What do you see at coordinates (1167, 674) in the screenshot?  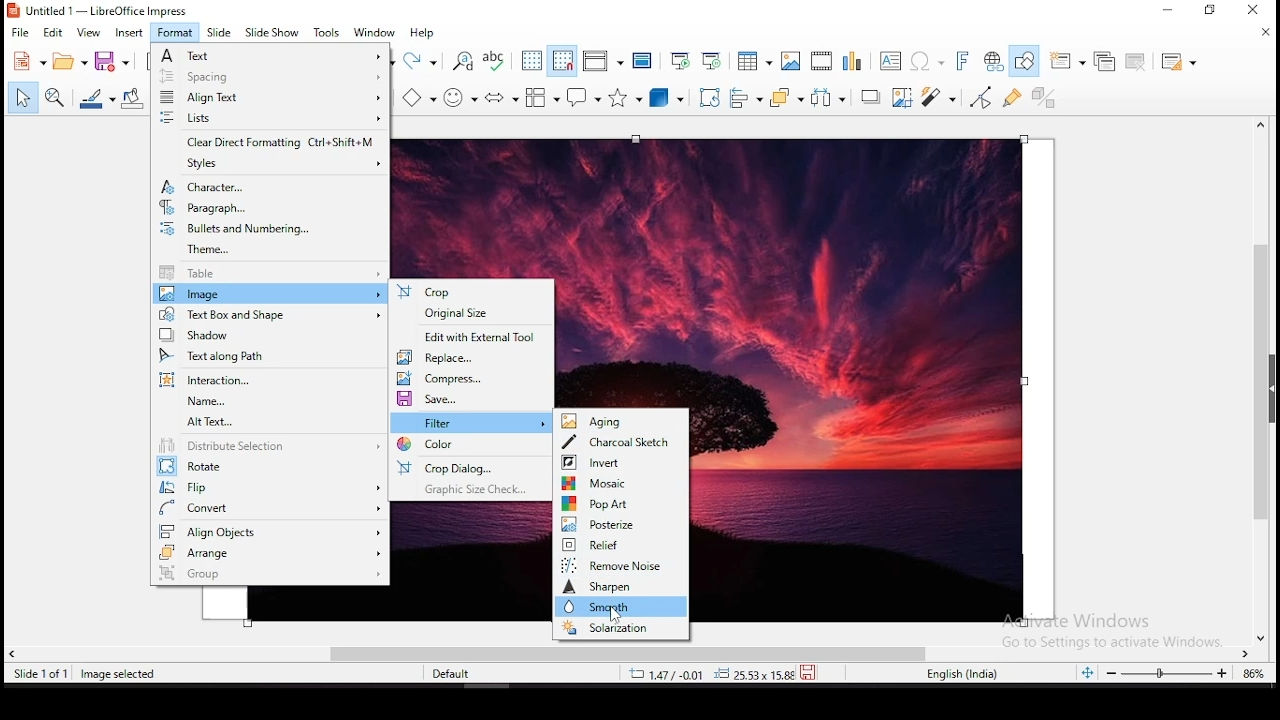 I see `zoom slider` at bounding box center [1167, 674].